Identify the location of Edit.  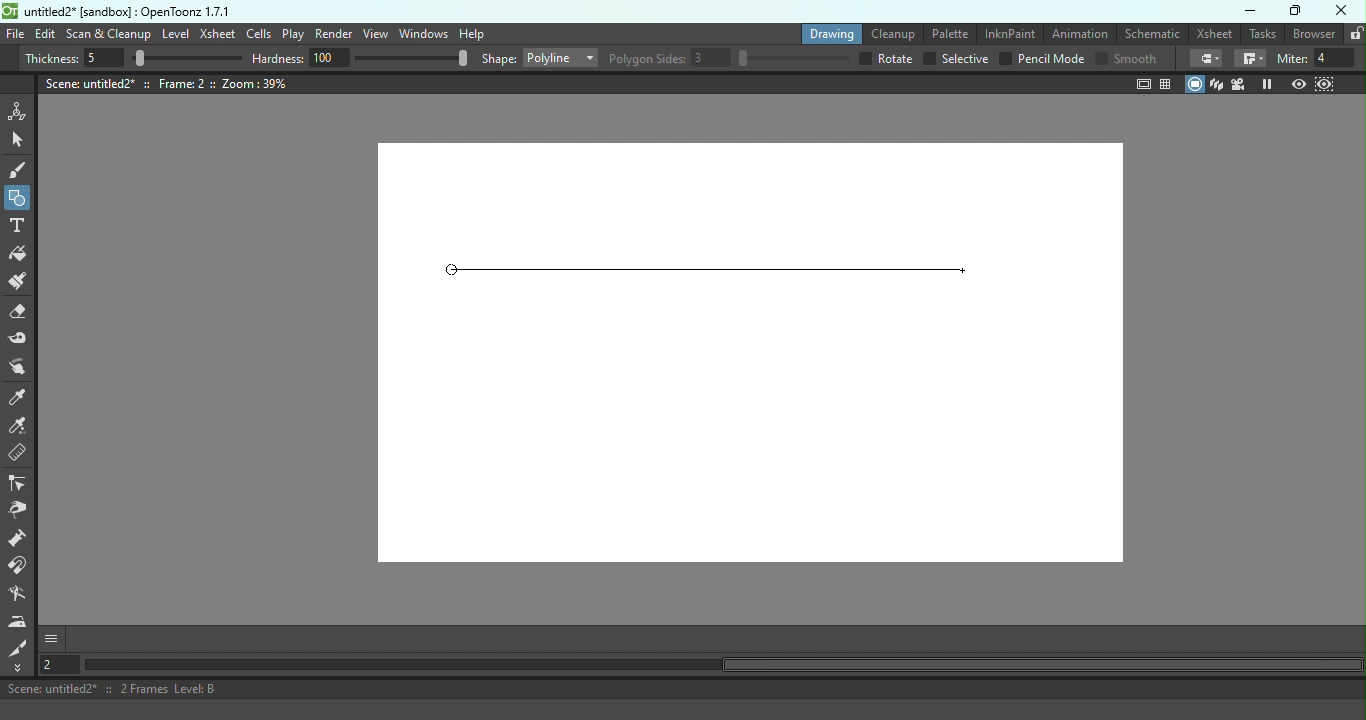
(46, 35).